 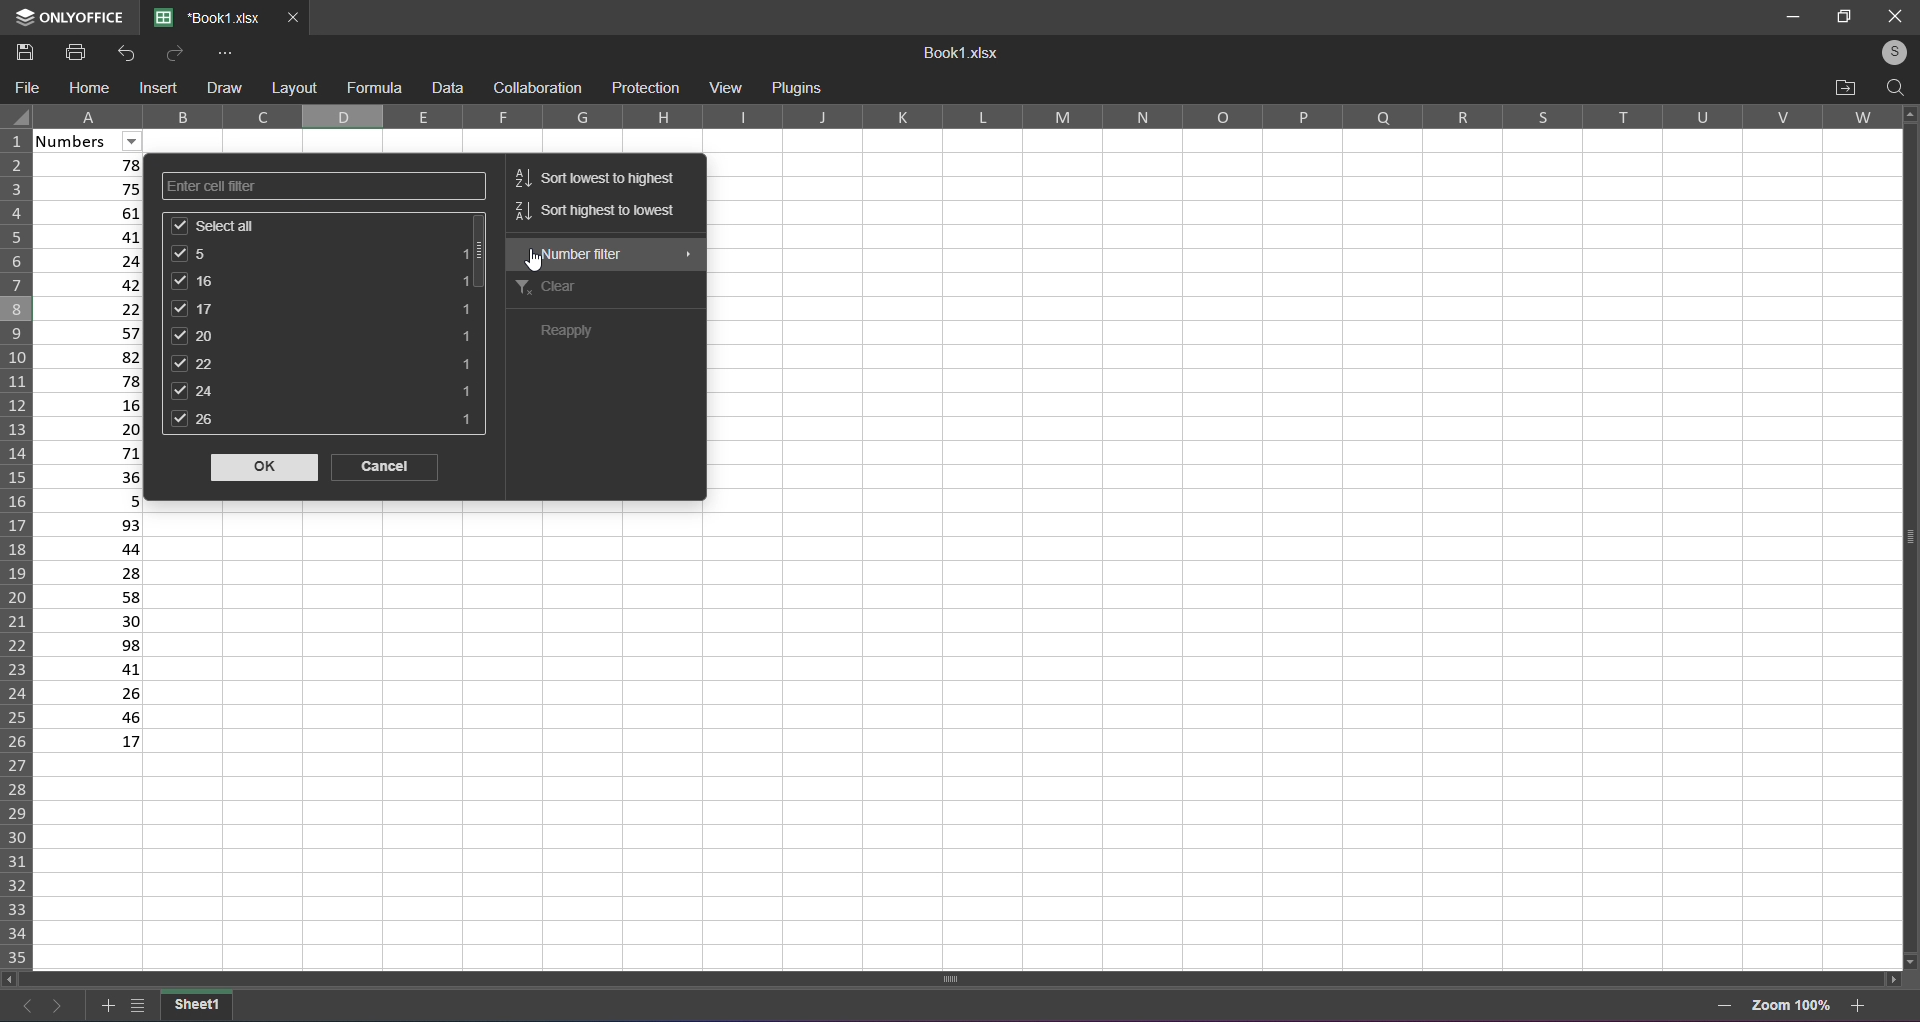 I want to click on 42, so click(x=96, y=285).